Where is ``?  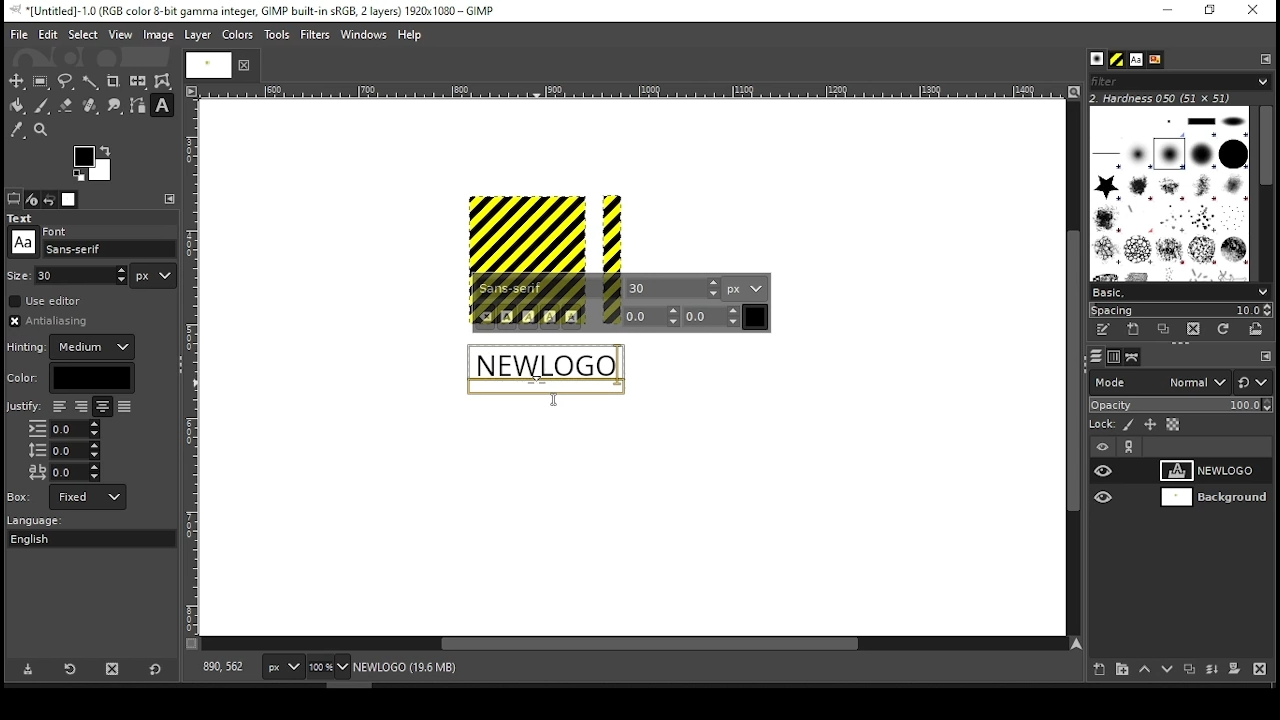
 is located at coordinates (57, 229).